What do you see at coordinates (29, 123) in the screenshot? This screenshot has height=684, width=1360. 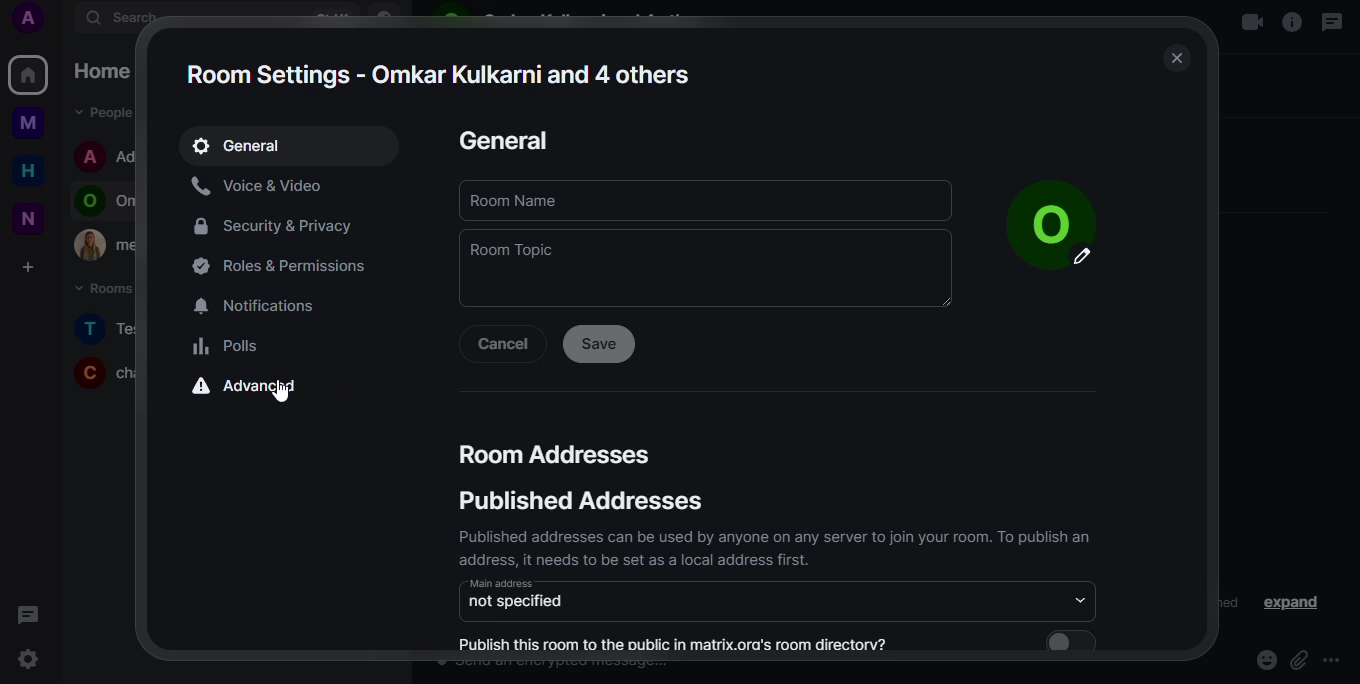 I see `myspace` at bounding box center [29, 123].